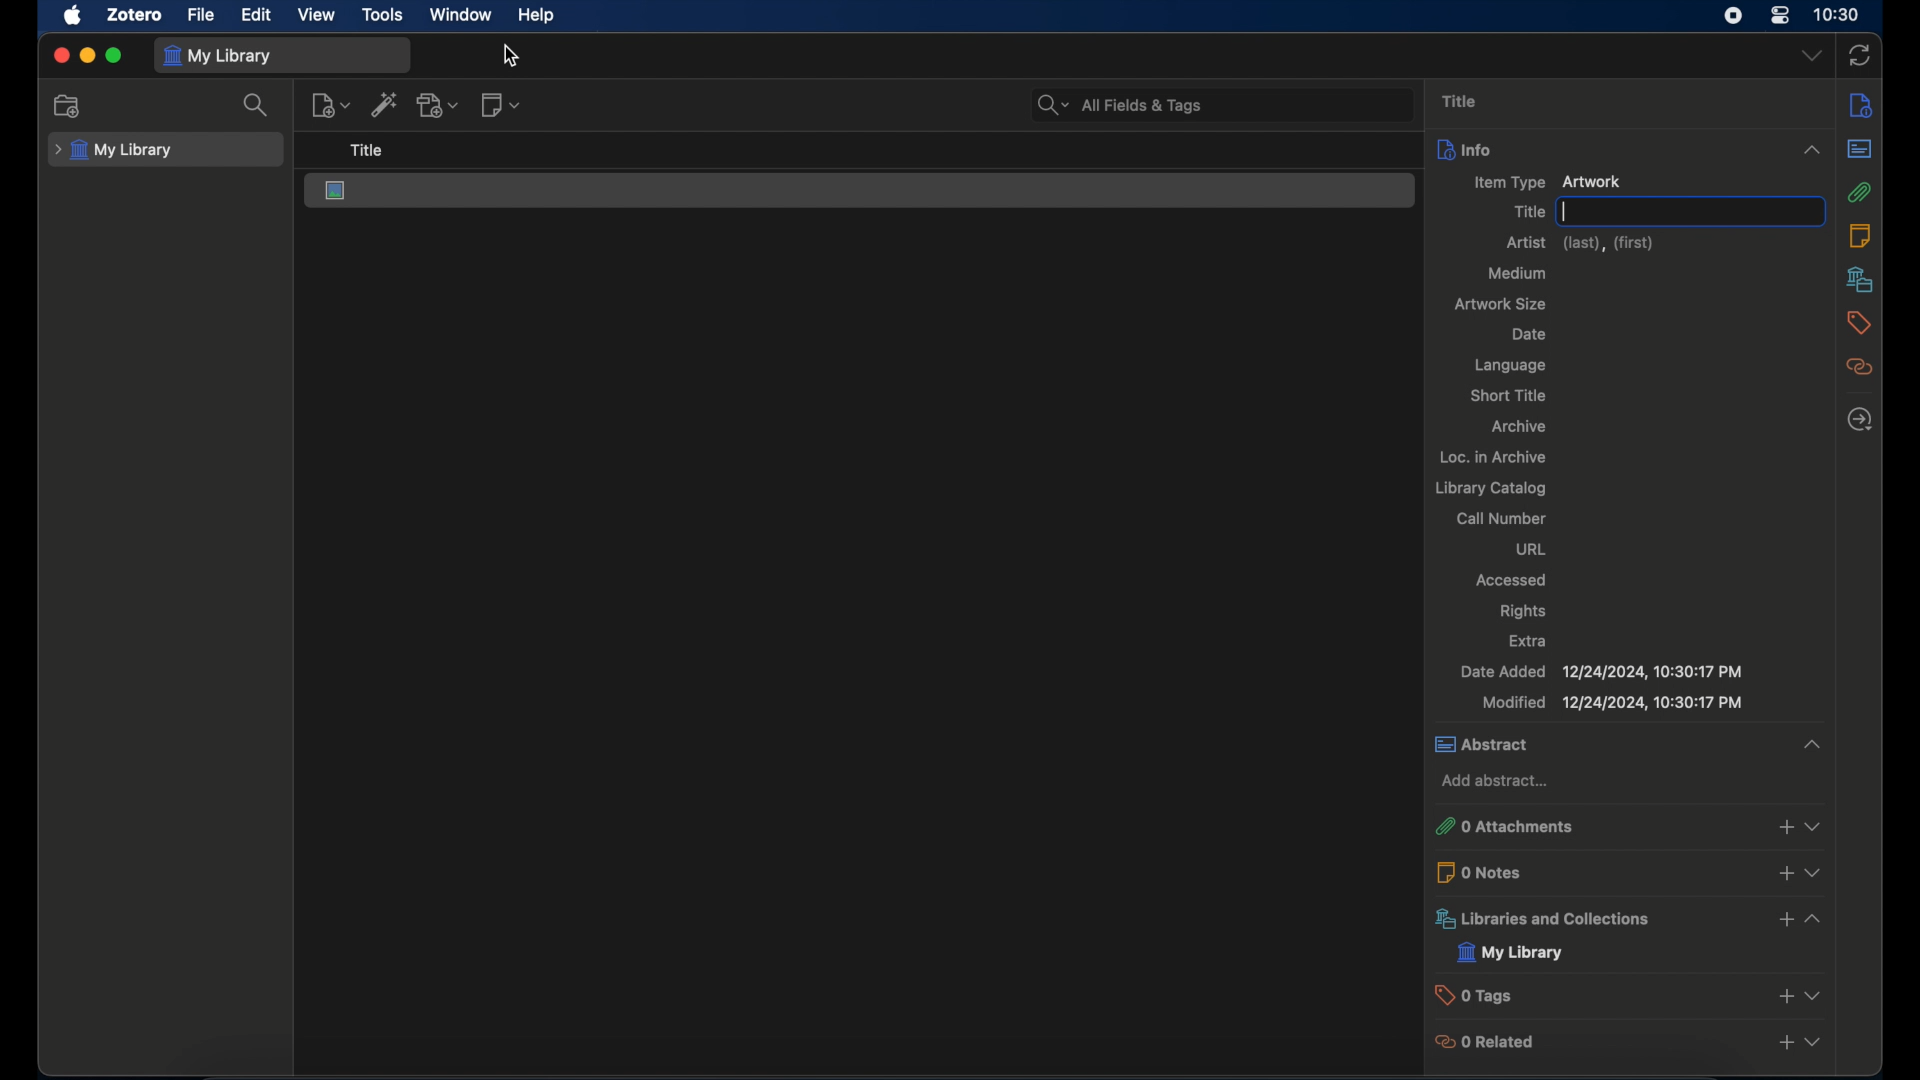 The width and height of the screenshot is (1920, 1080). Describe the element at coordinates (1825, 879) in the screenshot. I see `expand section` at that location.